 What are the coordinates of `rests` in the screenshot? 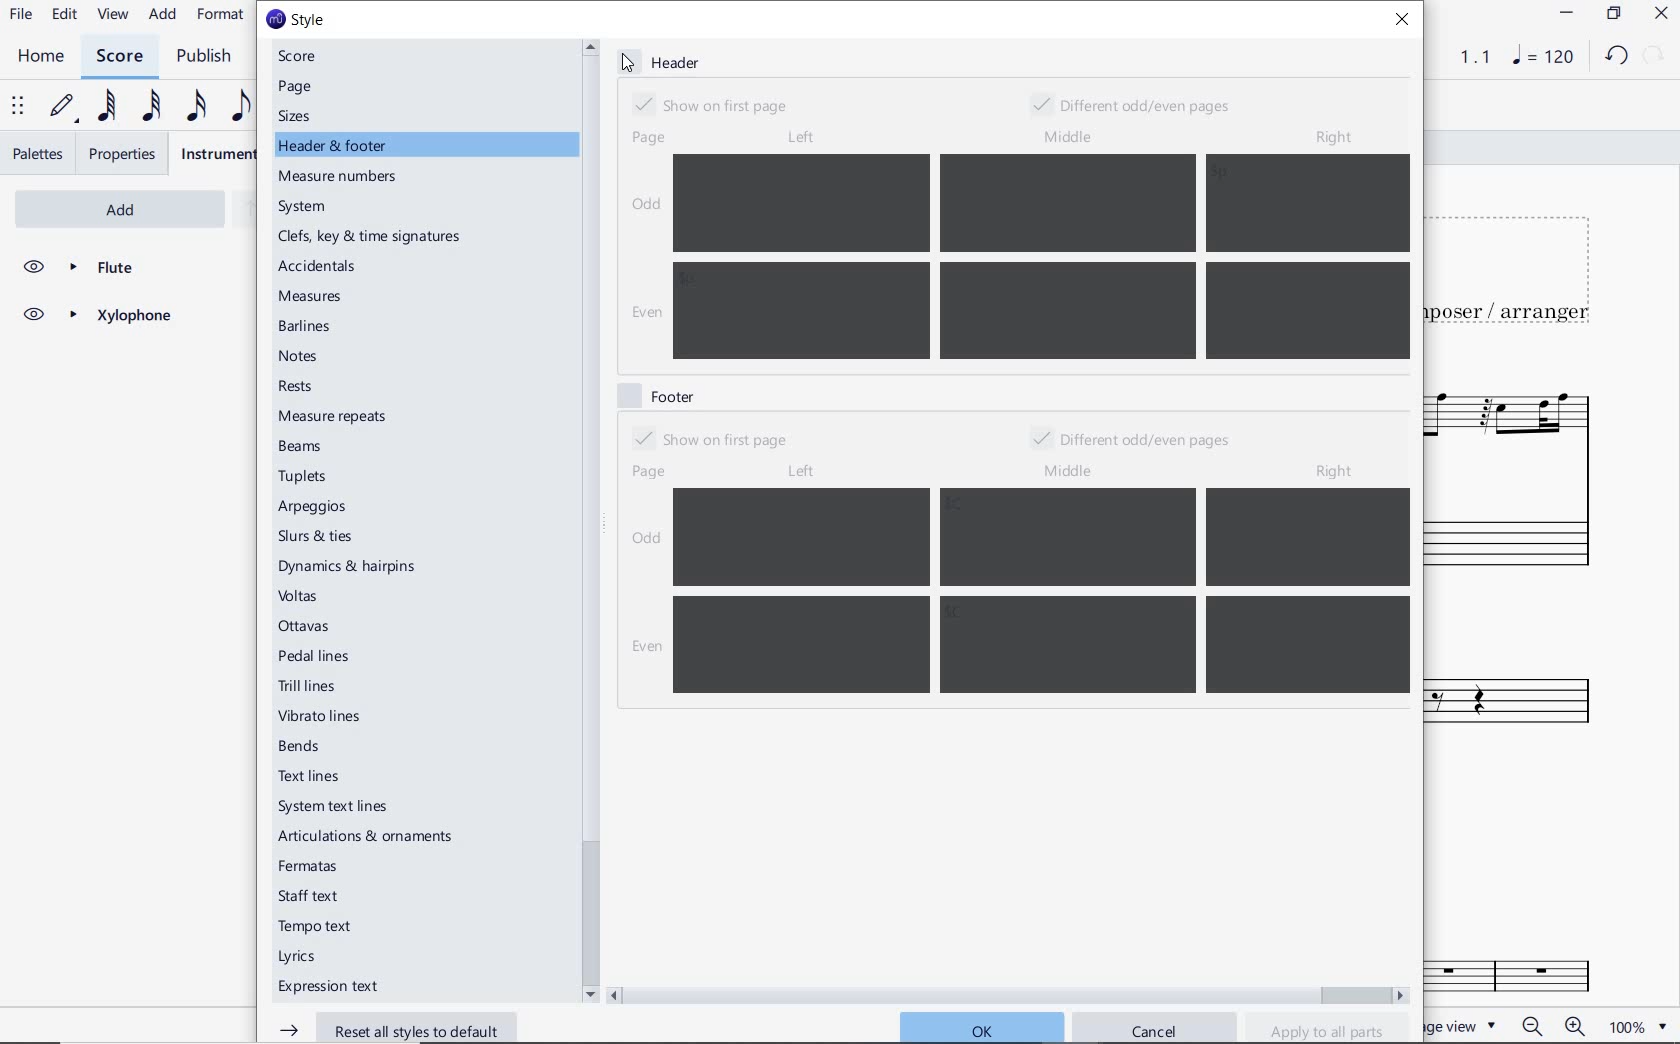 It's located at (314, 387).